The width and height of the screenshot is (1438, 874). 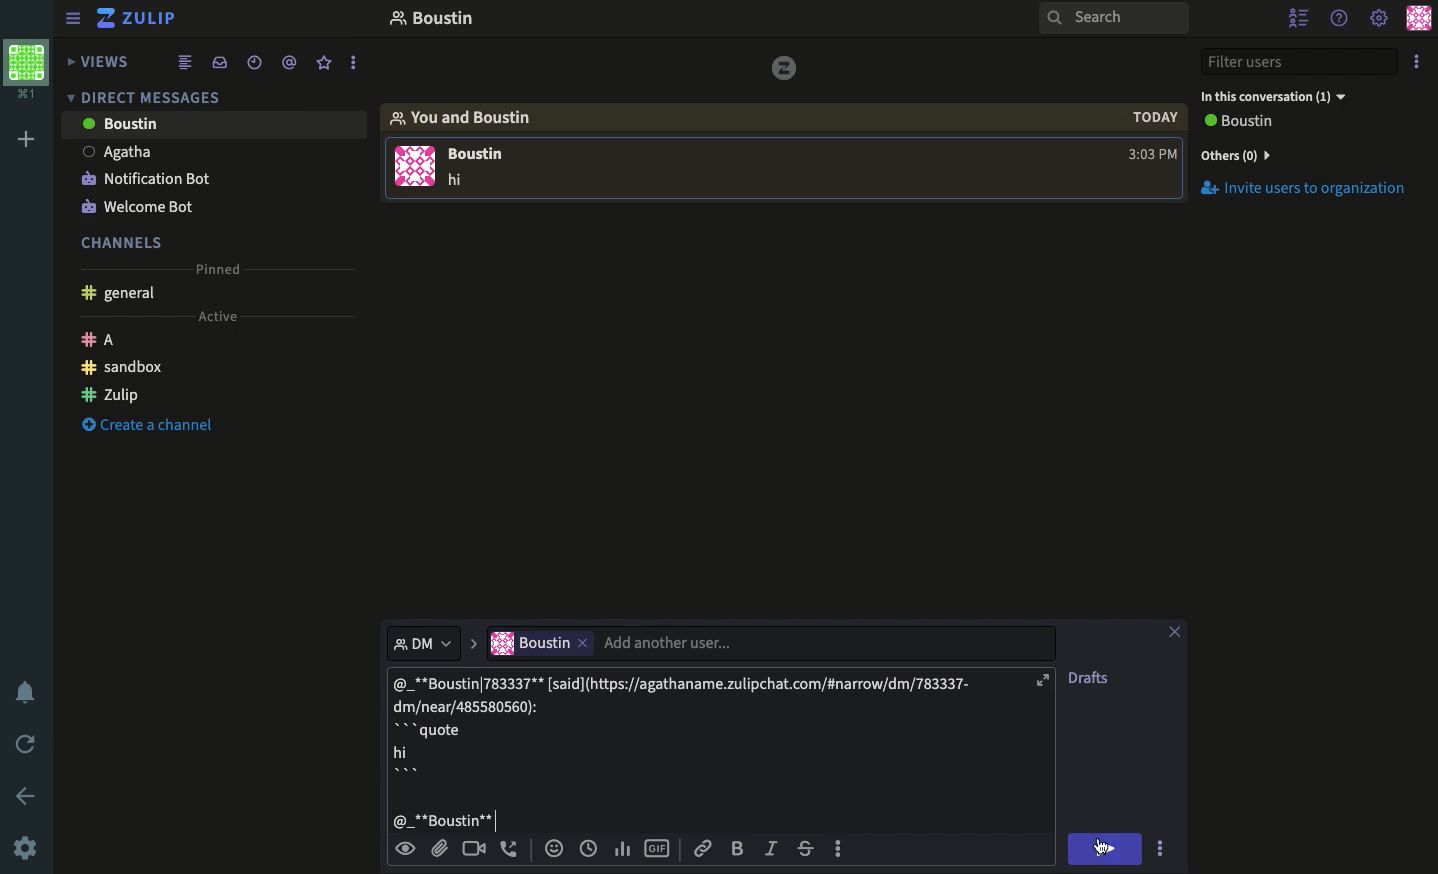 I want to click on User, so click(x=211, y=149).